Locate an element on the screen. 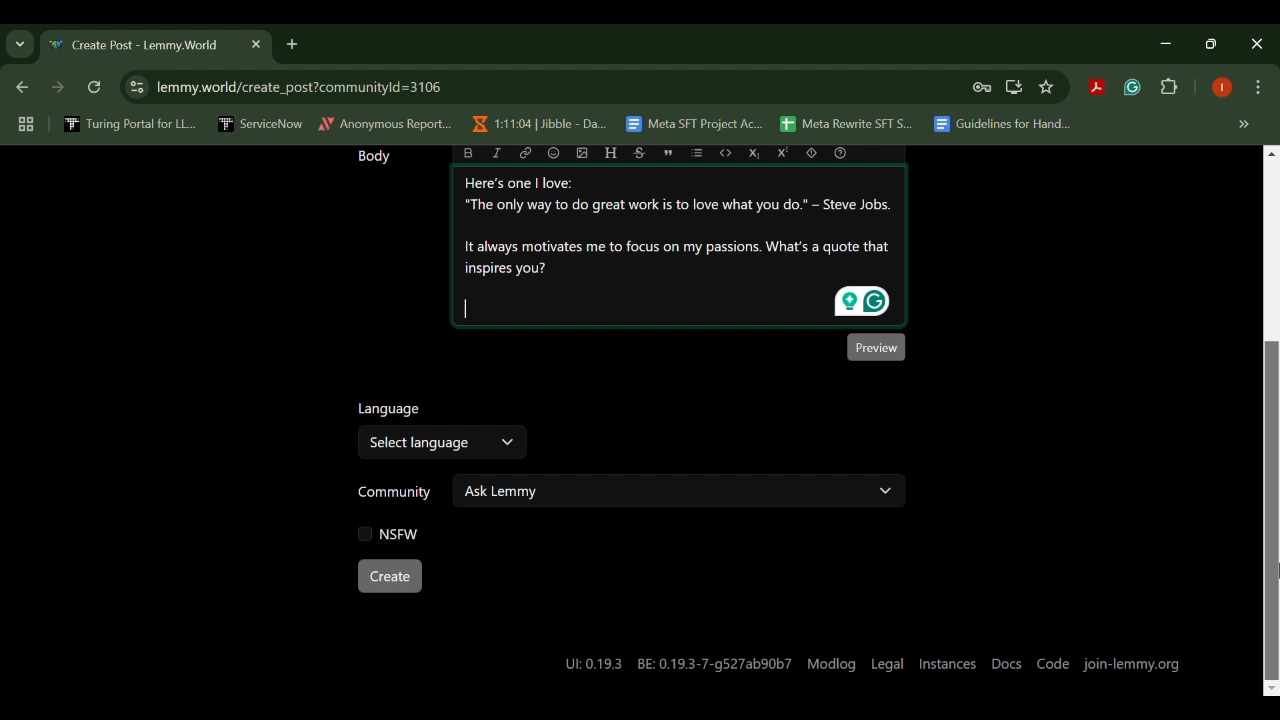 The height and width of the screenshot is (720, 1280). Instances is located at coordinates (946, 662).